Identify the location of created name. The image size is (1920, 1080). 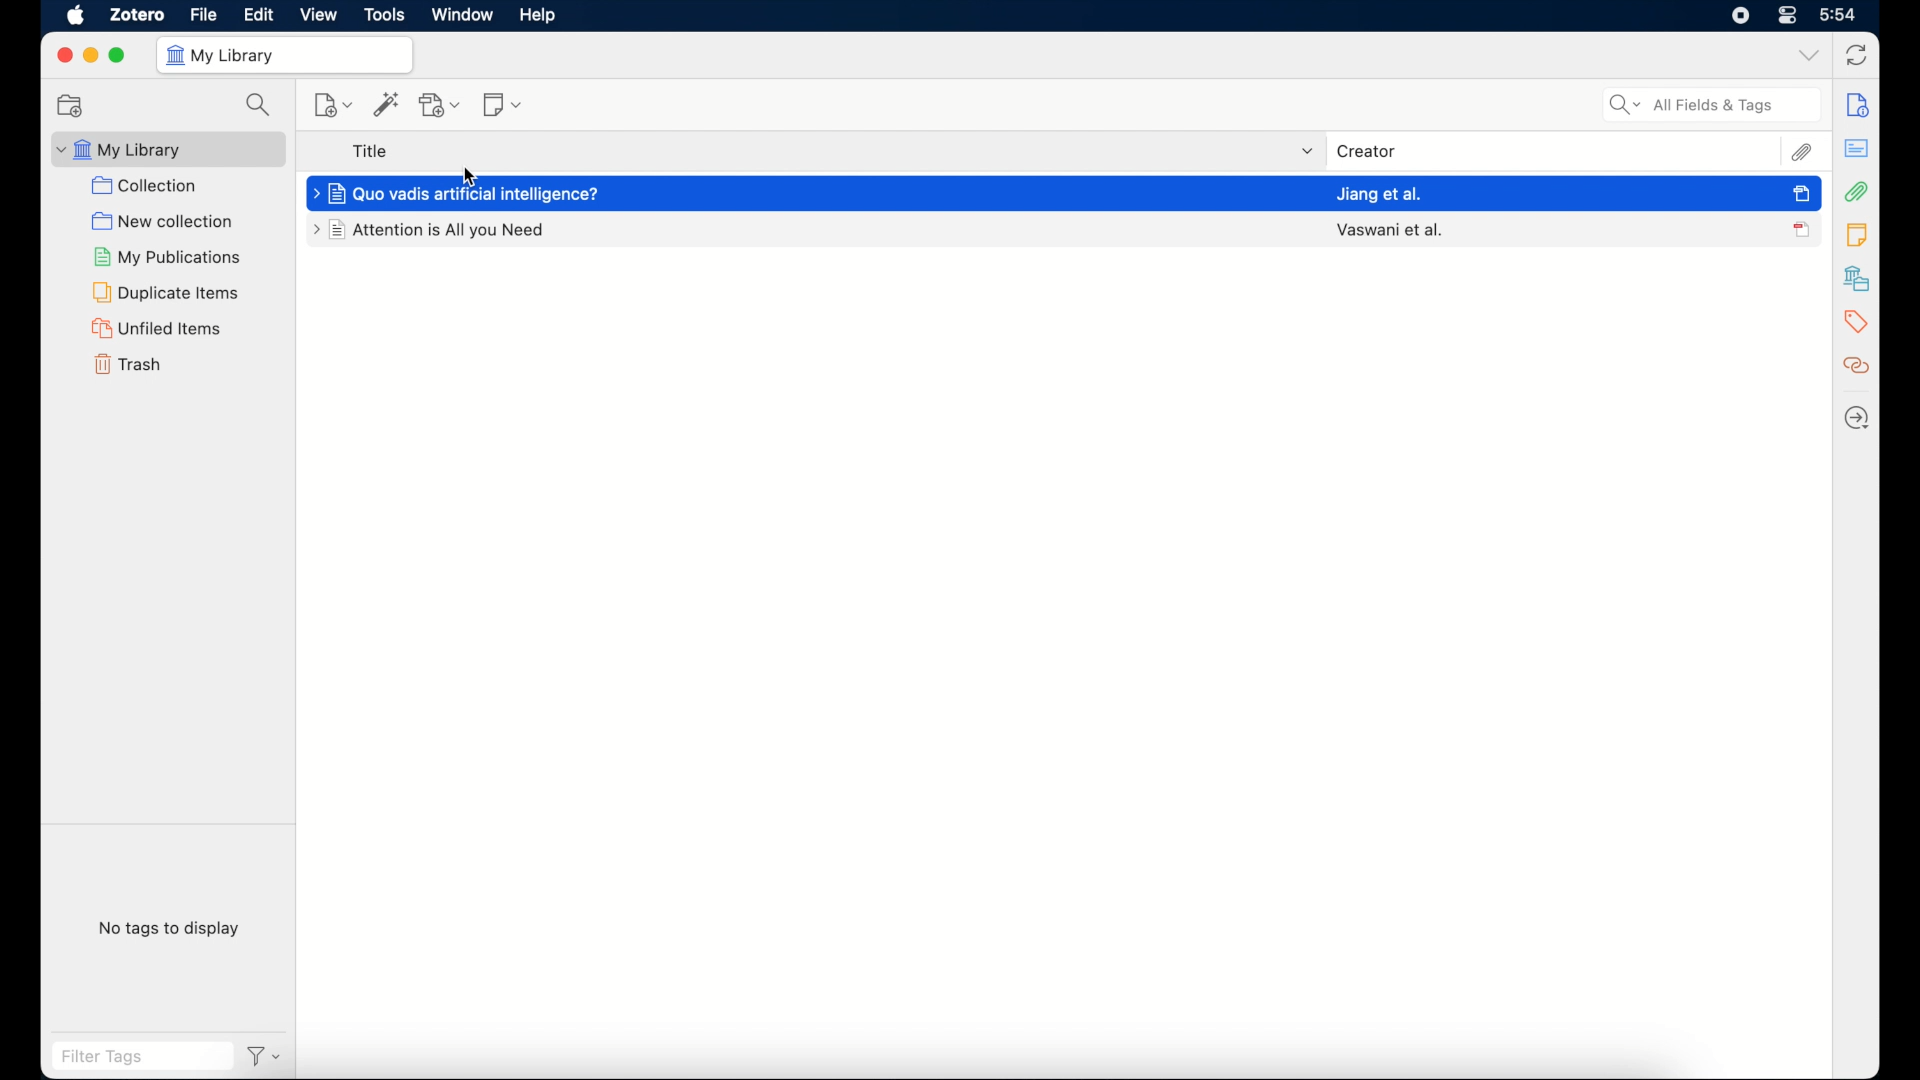
(1379, 192).